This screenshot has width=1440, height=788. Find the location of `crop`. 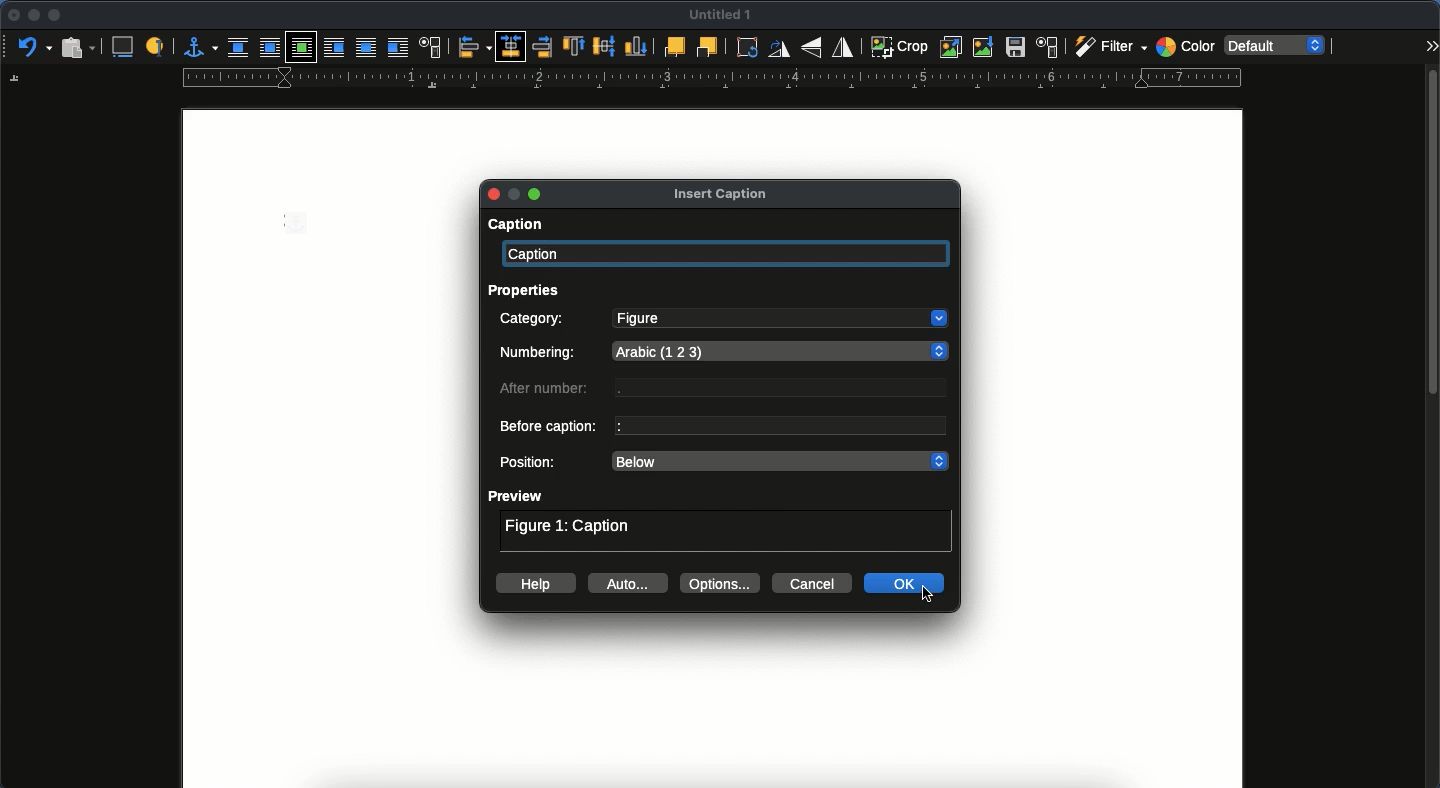

crop is located at coordinates (899, 46).